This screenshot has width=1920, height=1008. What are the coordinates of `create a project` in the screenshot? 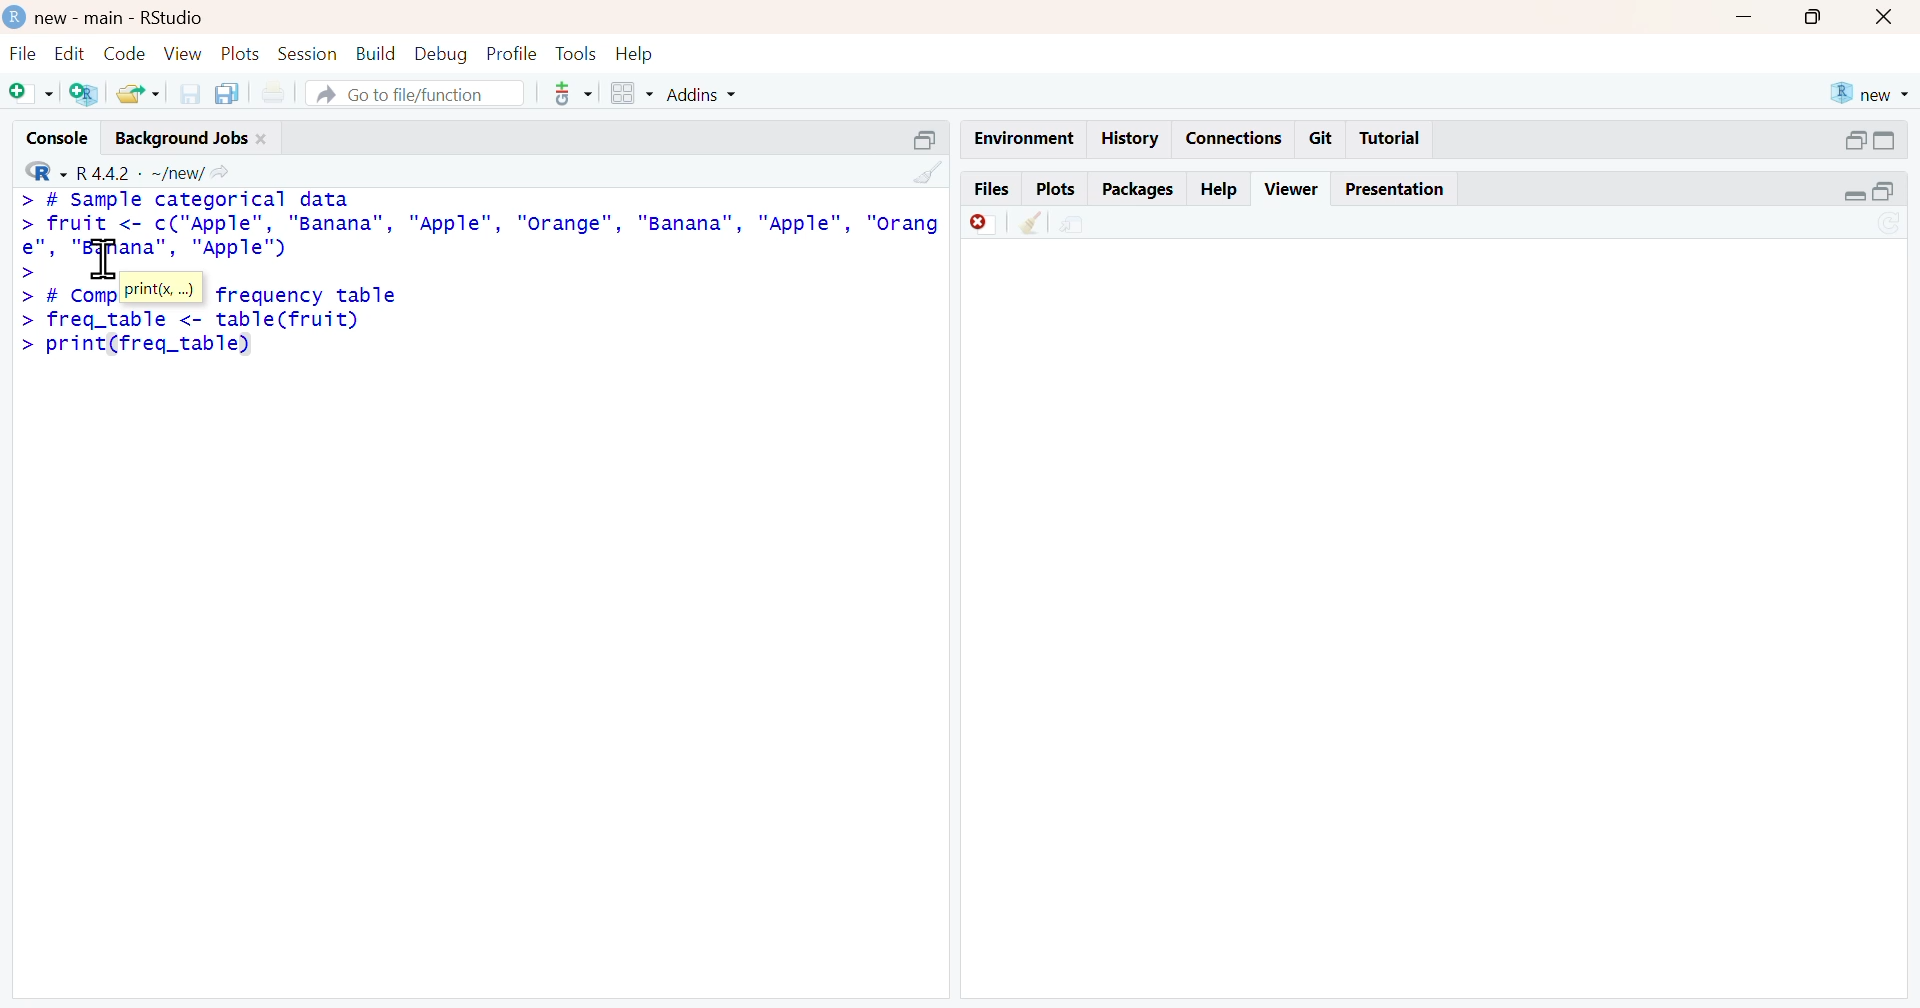 It's located at (87, 94).